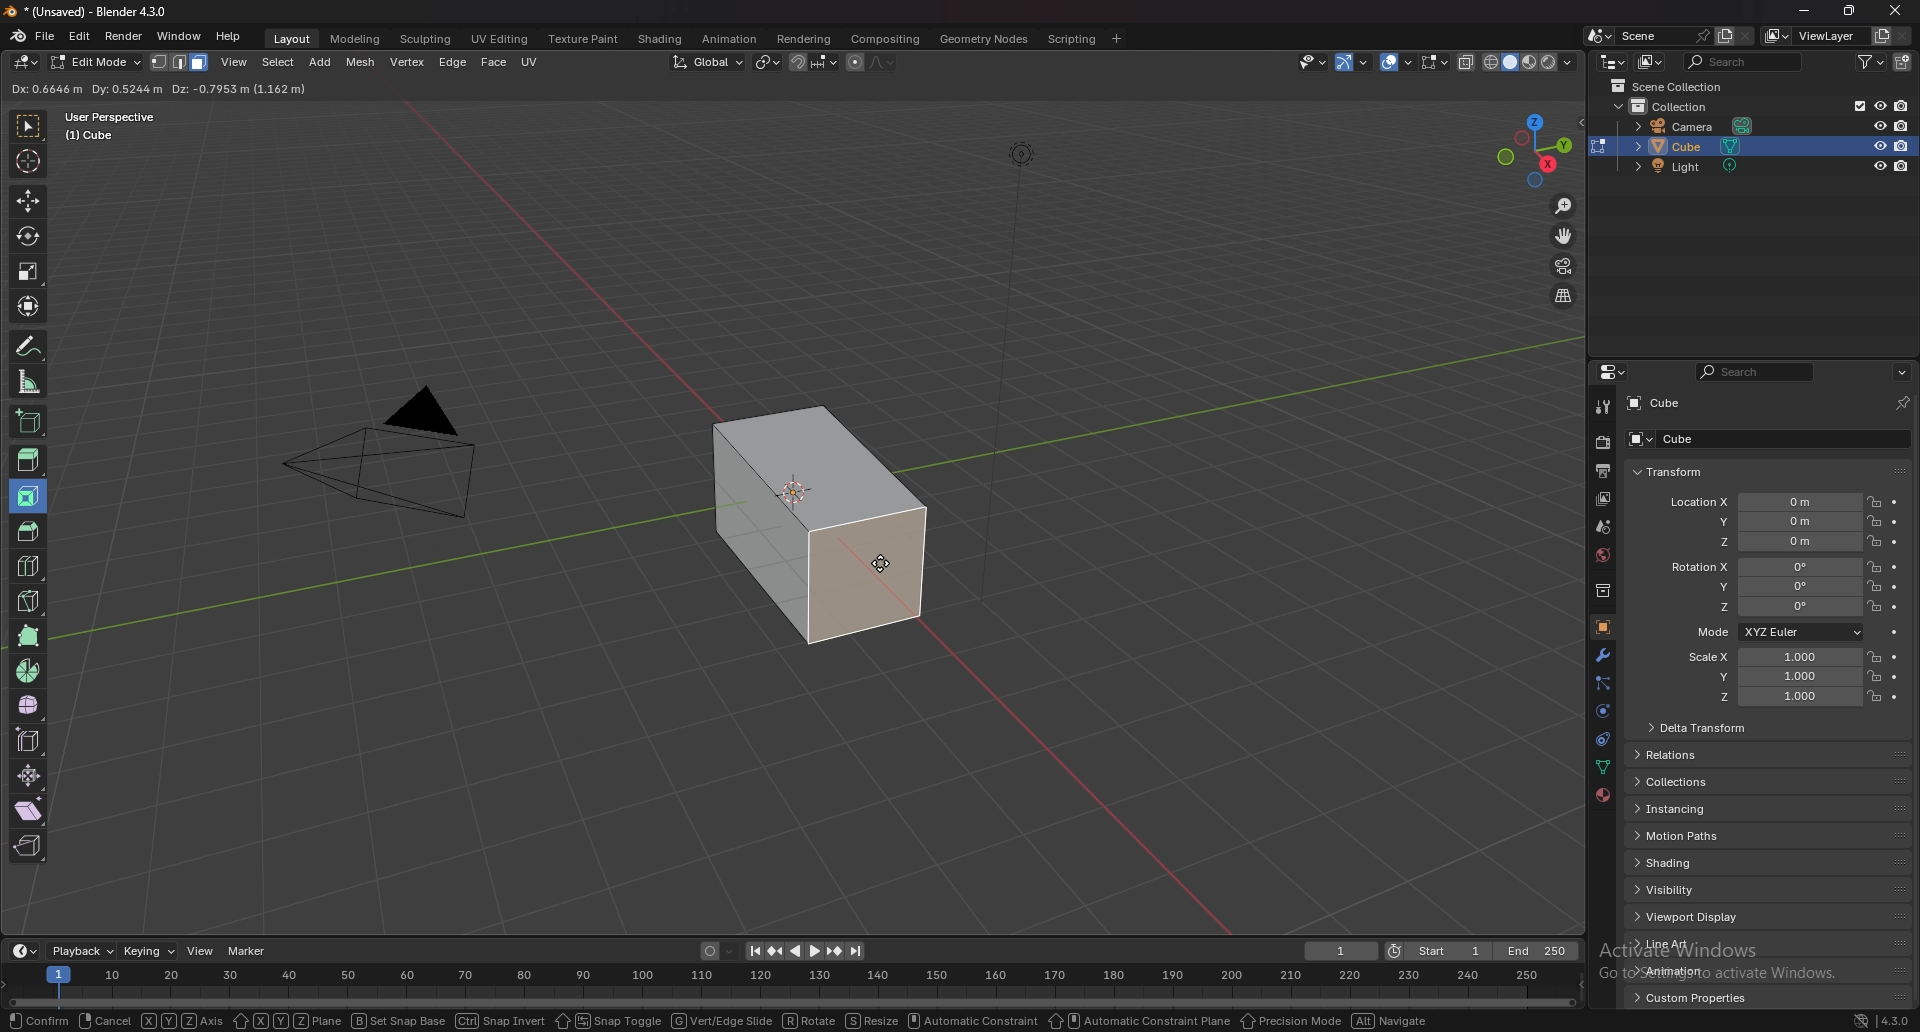 The image size is (1920, 1032). Describe the element at coordinates (1669, 473) in the screenshot. I see `transform` at that location.